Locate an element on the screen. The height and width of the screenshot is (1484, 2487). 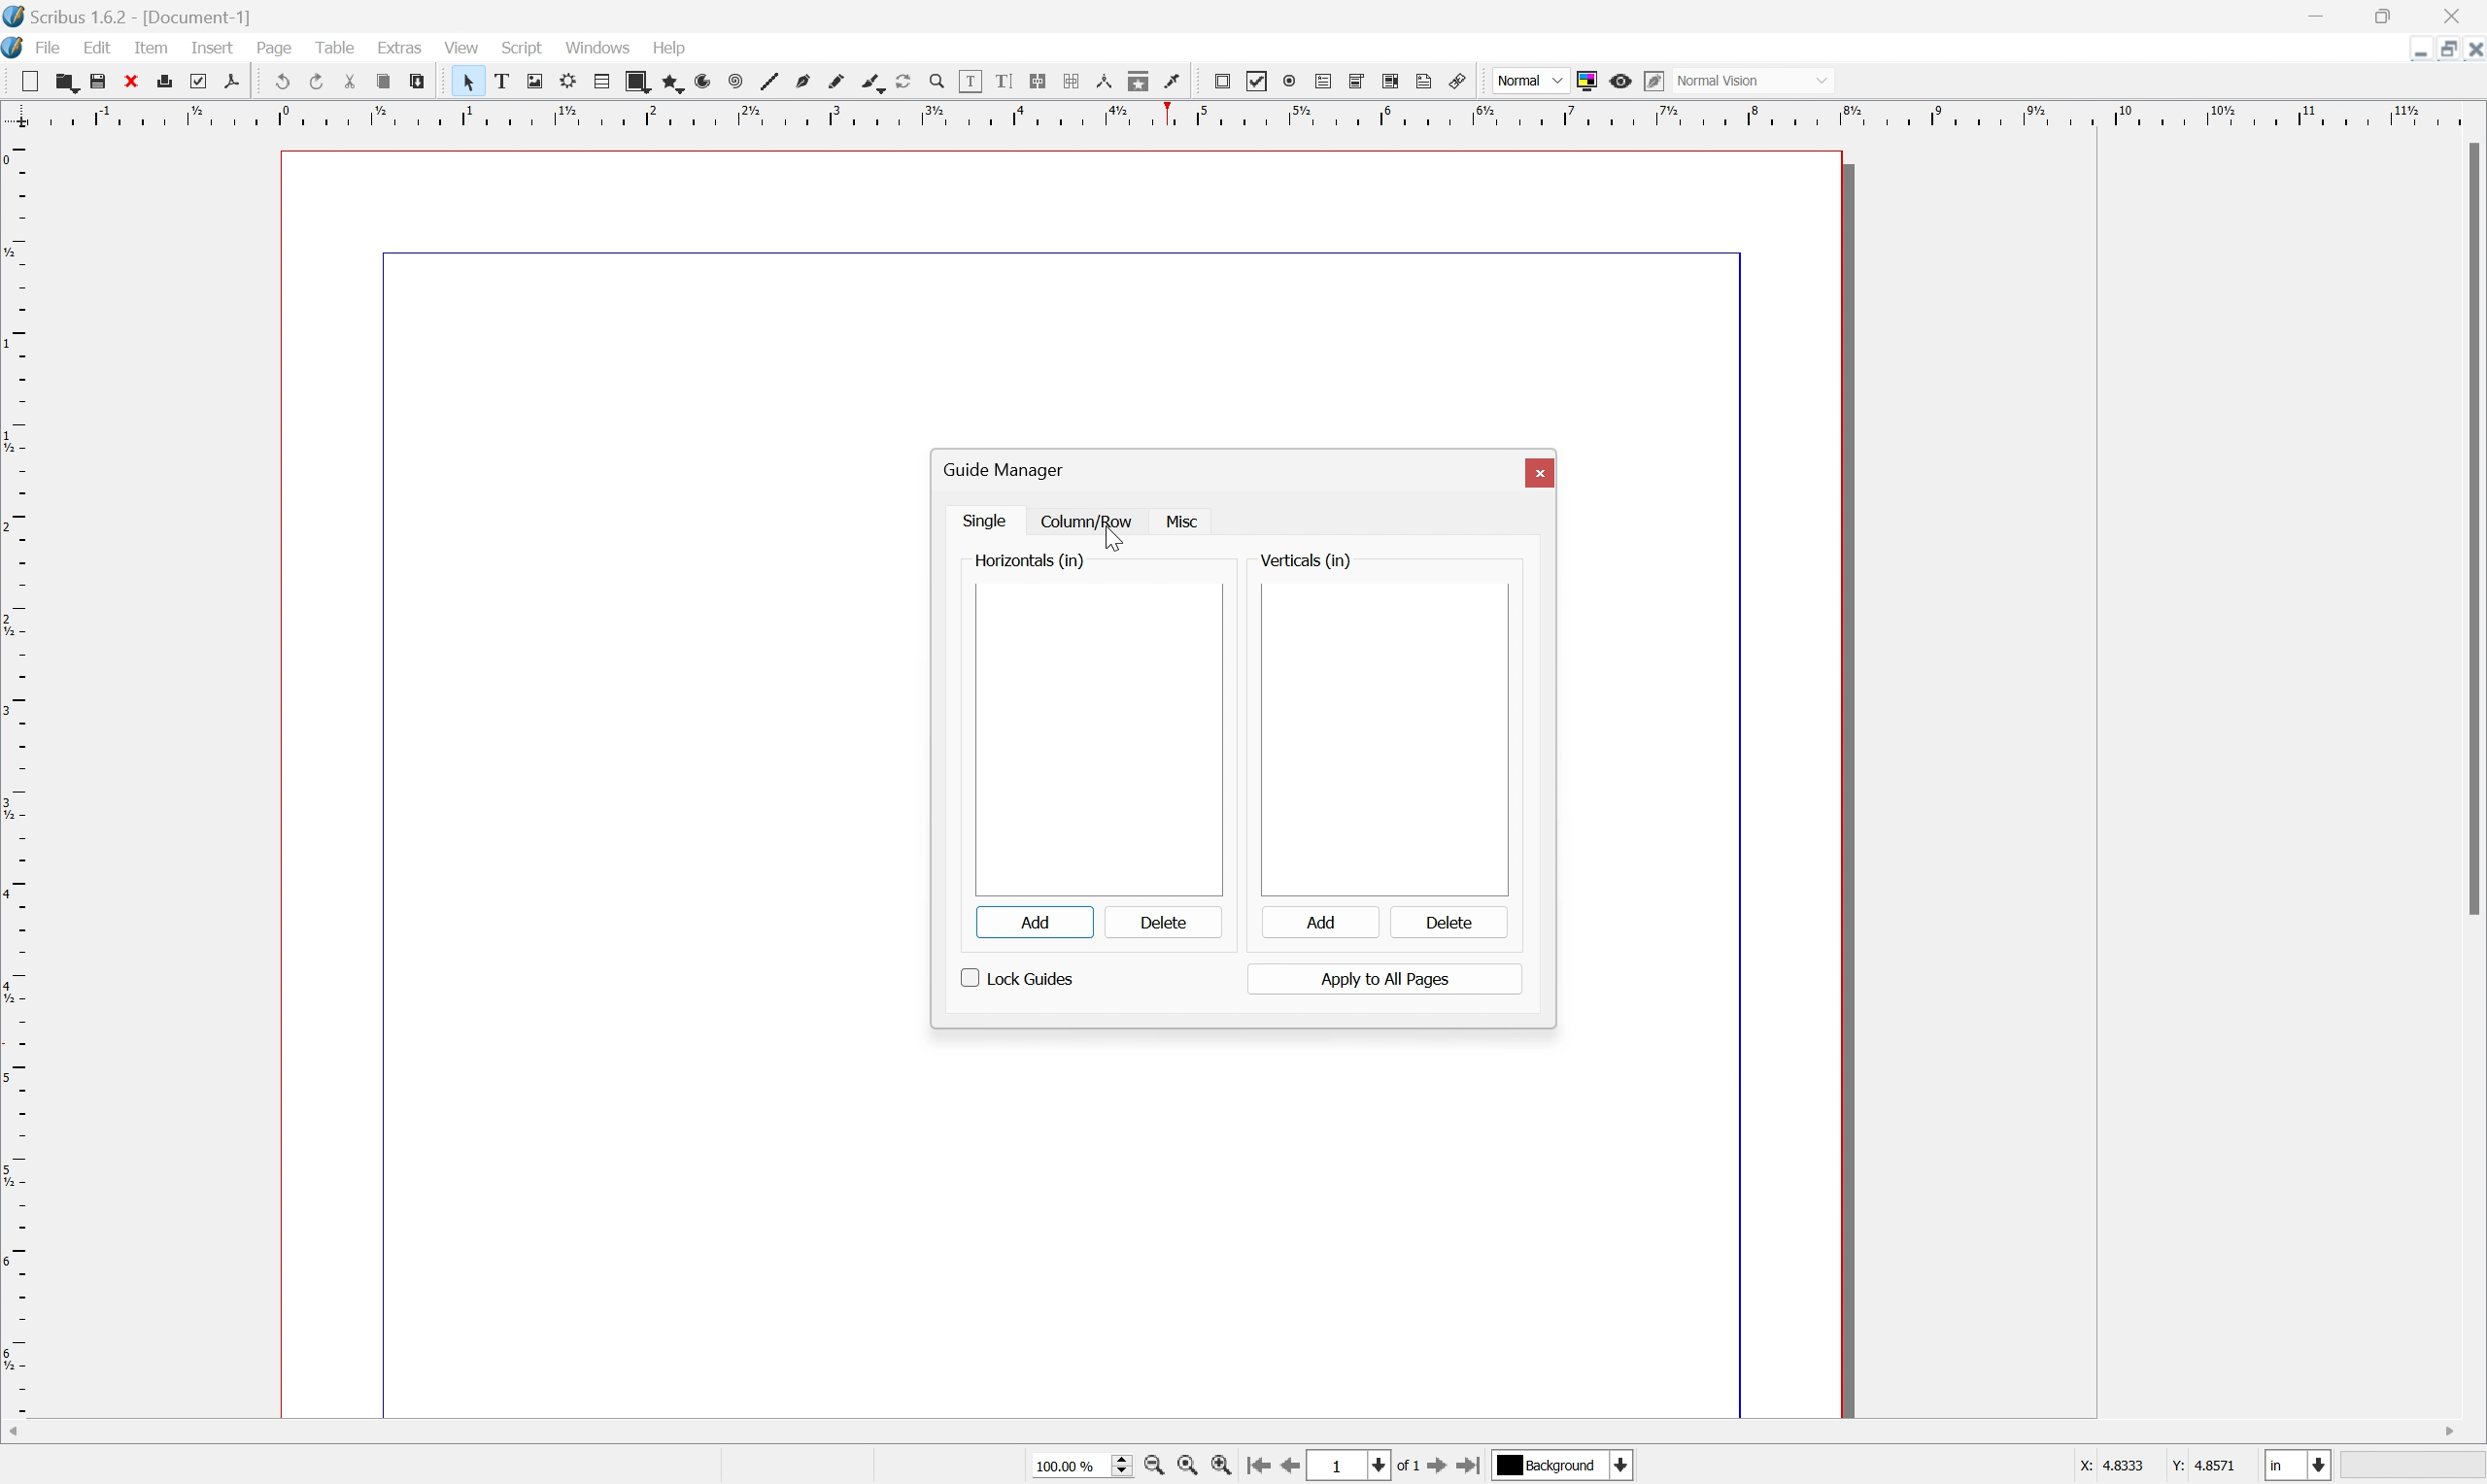
rotate item is located at coordinates (902, 81).